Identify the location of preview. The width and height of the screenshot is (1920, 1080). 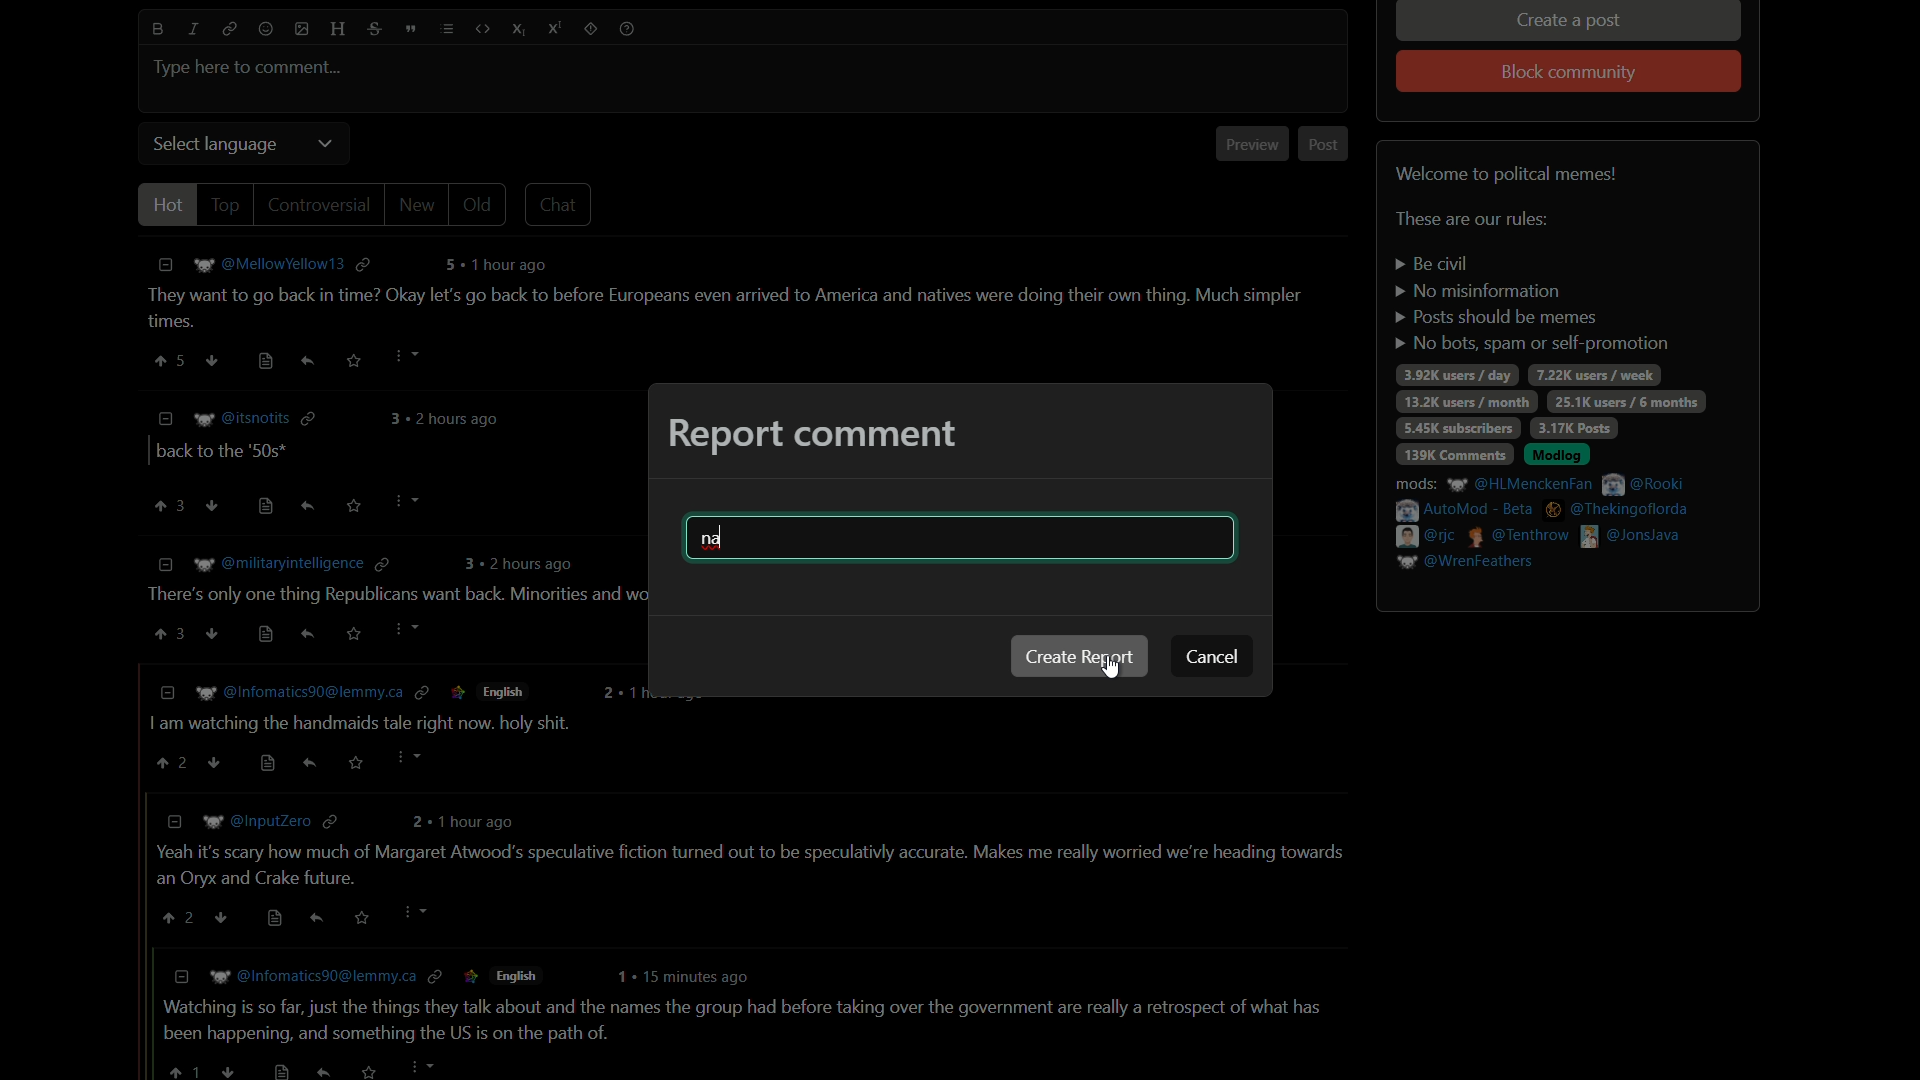
(1253, 144).